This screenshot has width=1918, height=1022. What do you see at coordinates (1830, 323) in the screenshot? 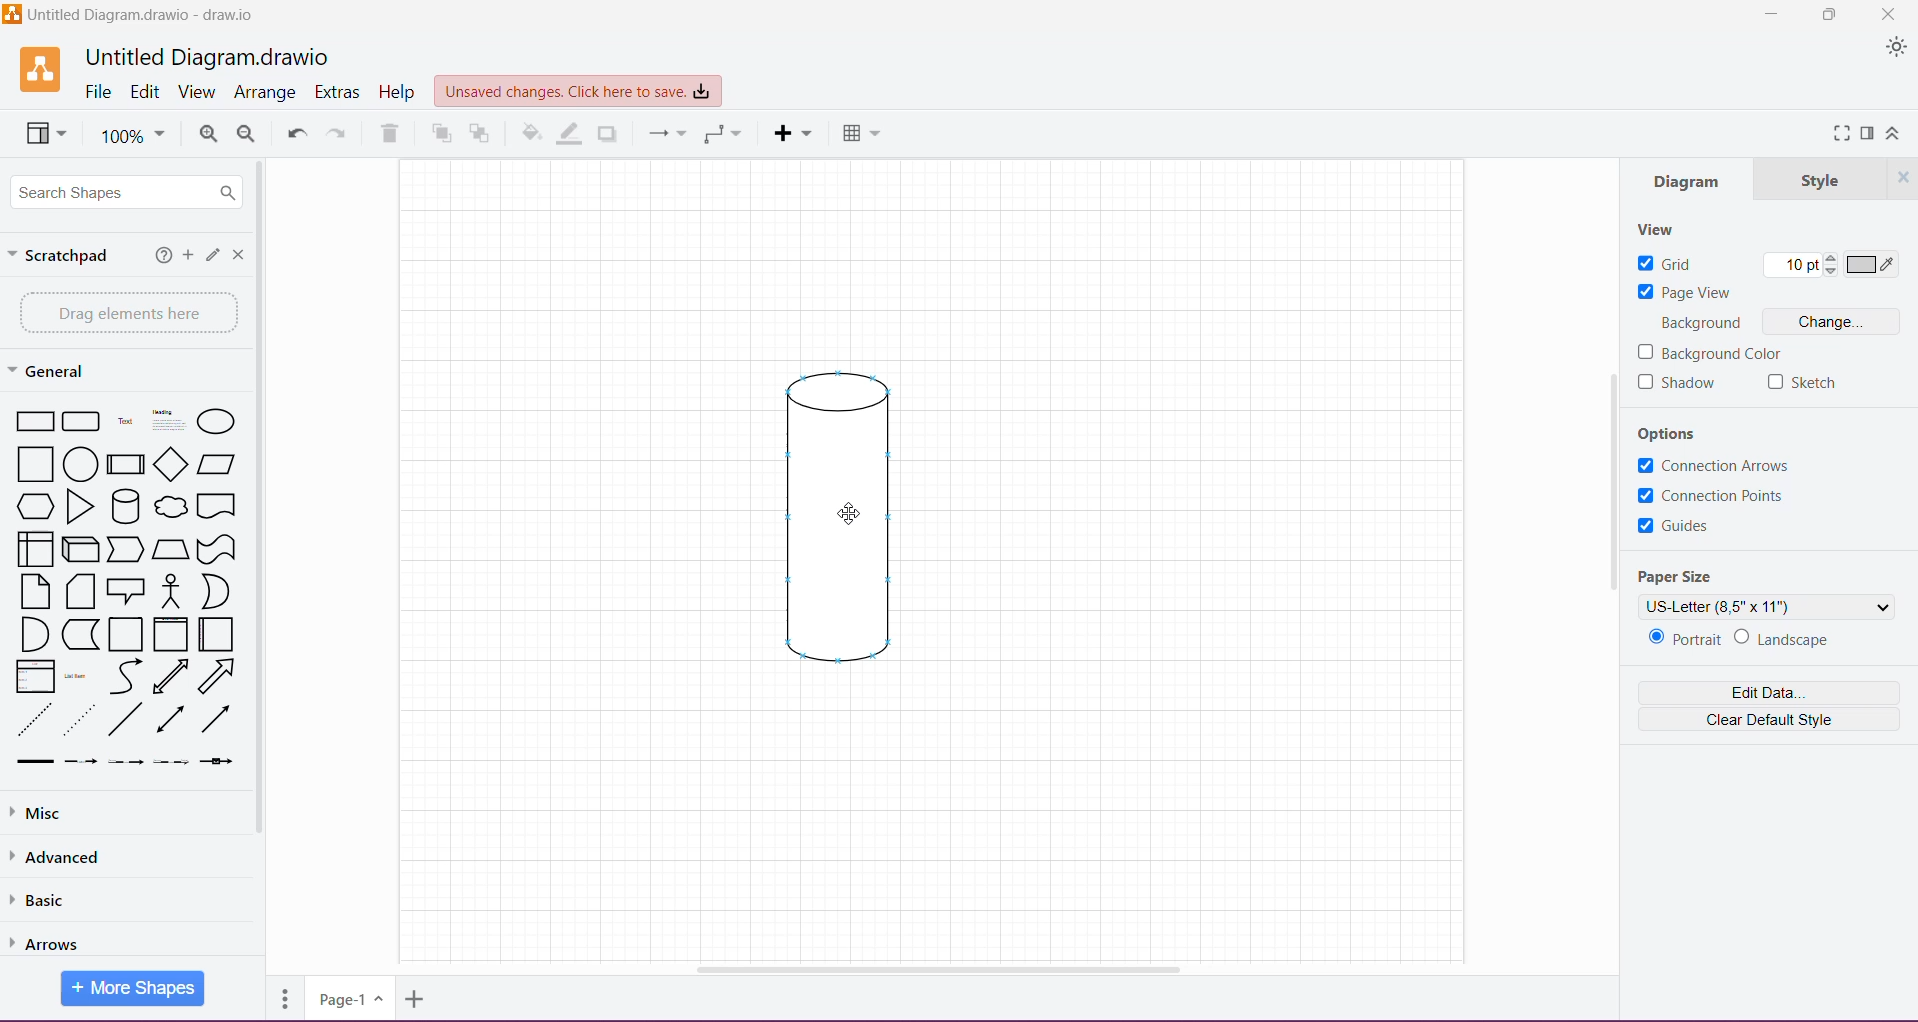
I see `Change` at bounding box center [1830, 323].